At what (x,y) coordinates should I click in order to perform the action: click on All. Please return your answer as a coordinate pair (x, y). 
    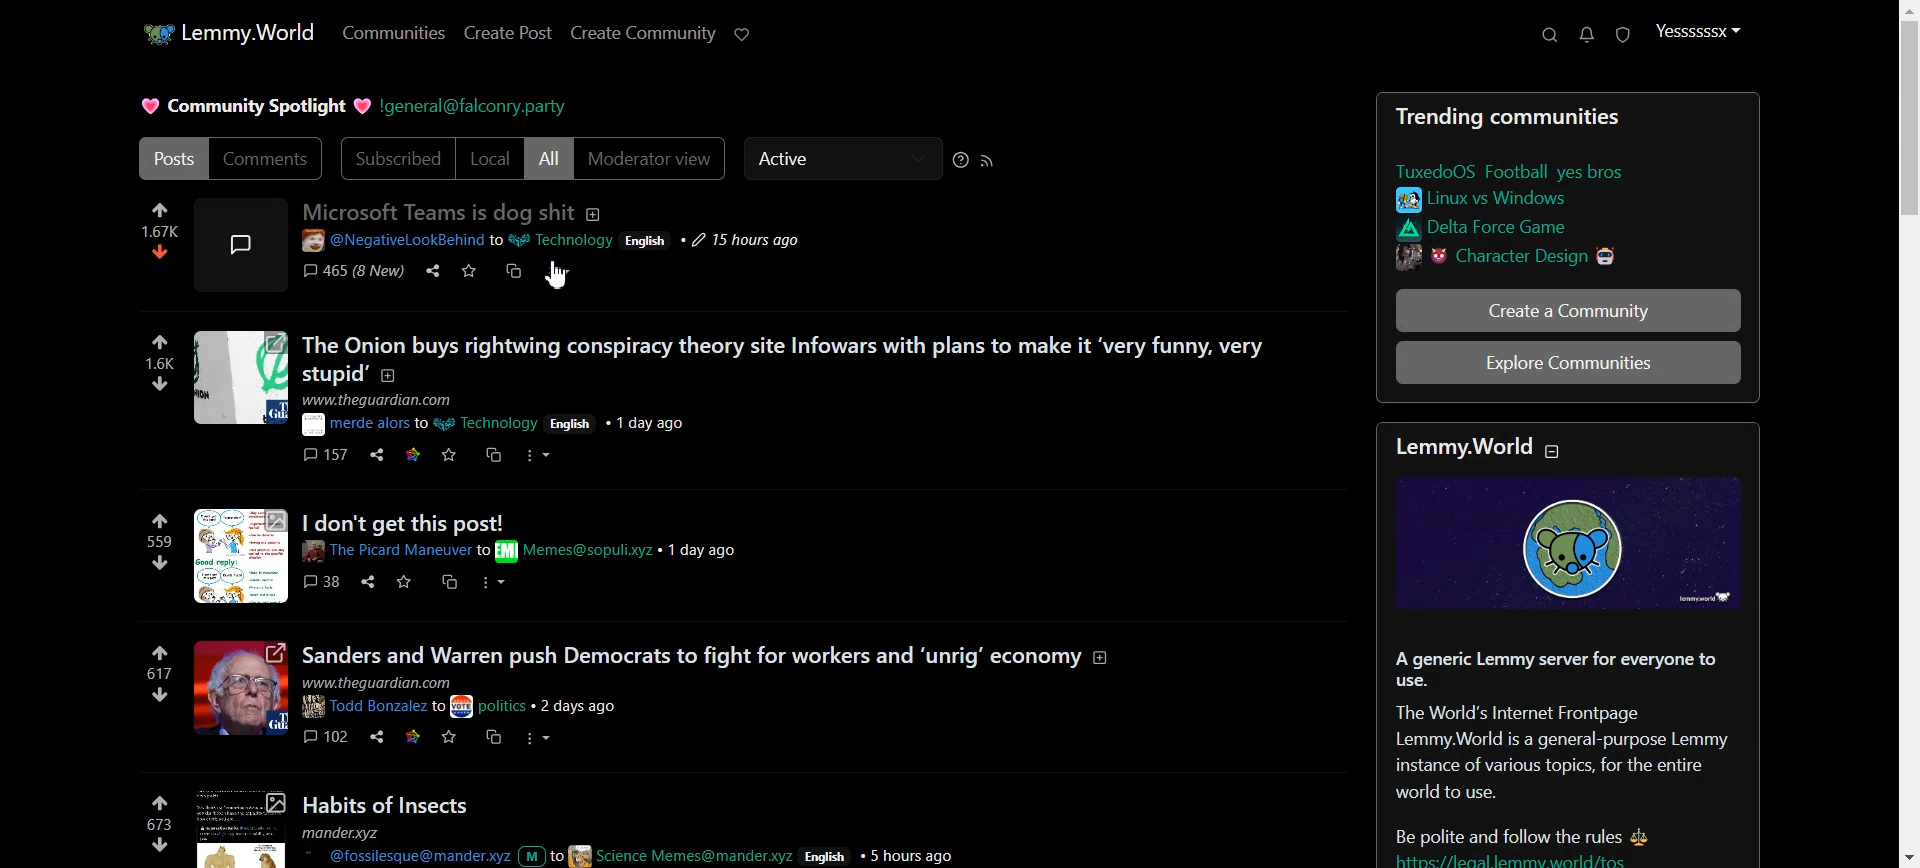
    Looking at the image, I should click on (550, 158).